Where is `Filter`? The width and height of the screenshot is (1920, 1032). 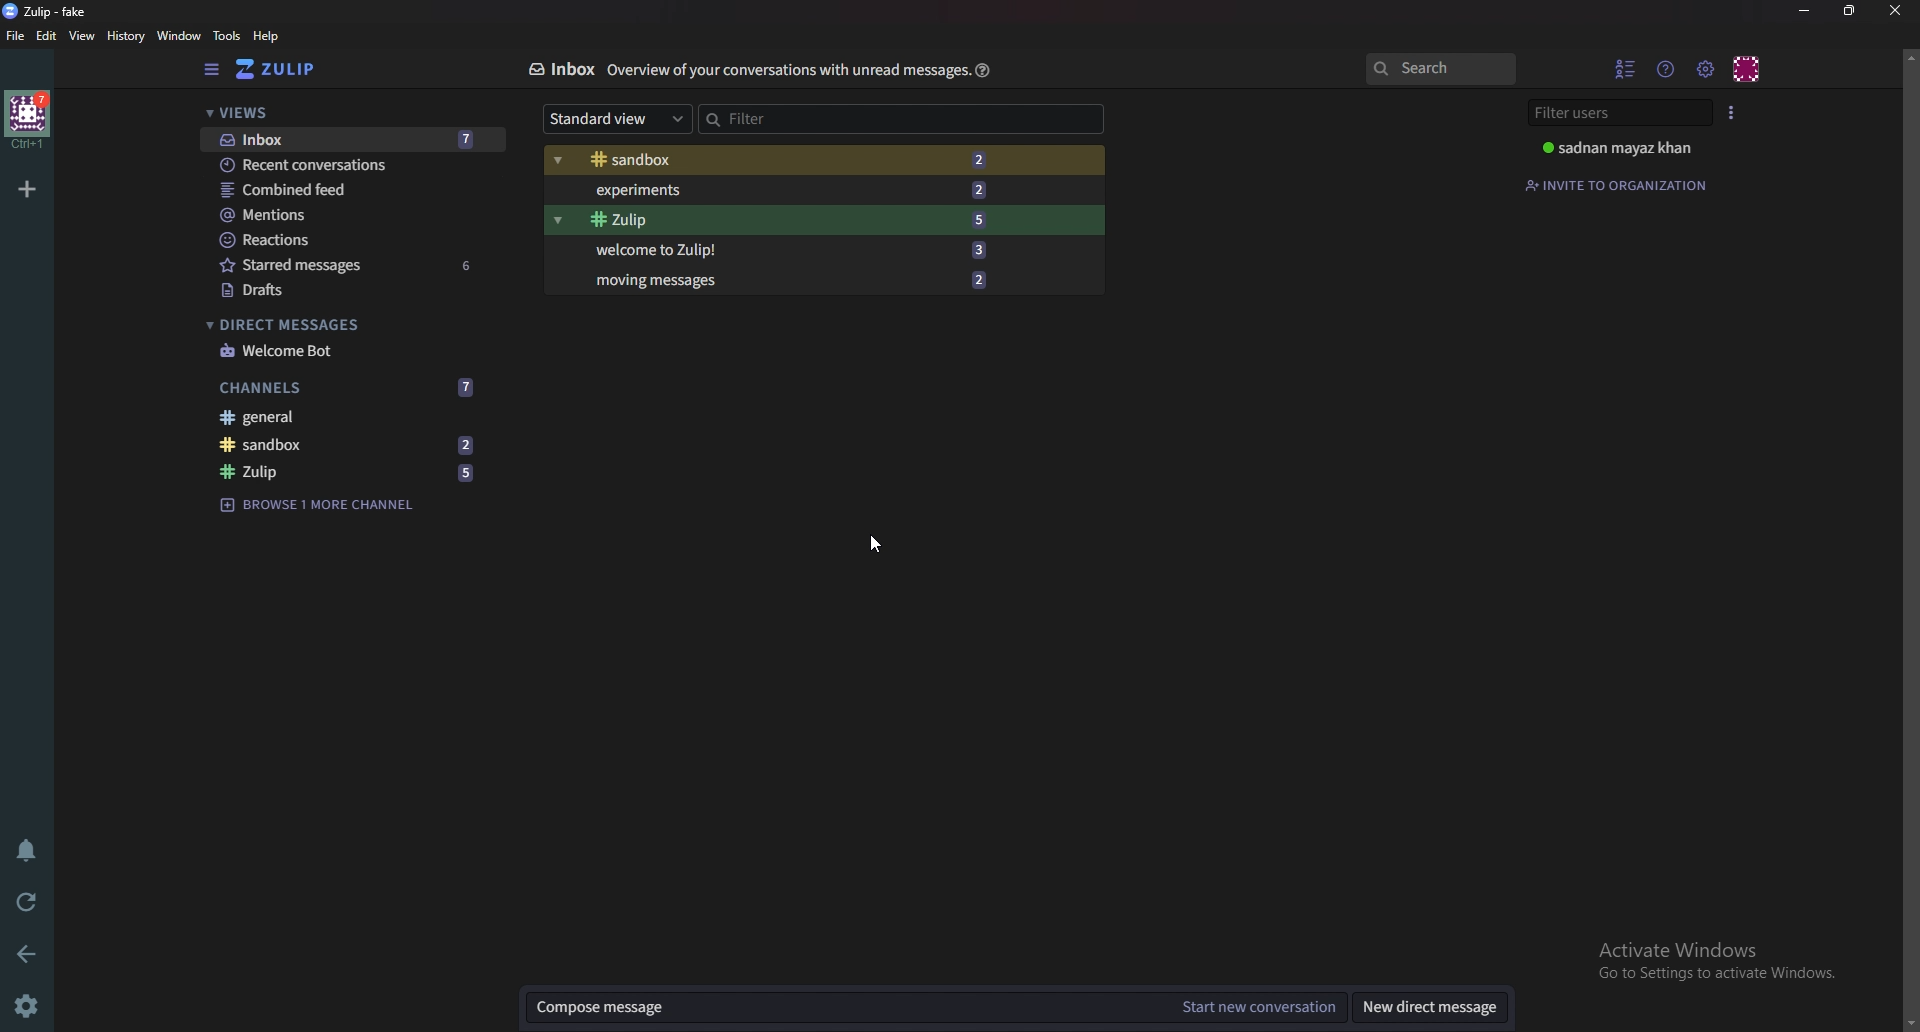
Filter is located at coordinates (784, 118).